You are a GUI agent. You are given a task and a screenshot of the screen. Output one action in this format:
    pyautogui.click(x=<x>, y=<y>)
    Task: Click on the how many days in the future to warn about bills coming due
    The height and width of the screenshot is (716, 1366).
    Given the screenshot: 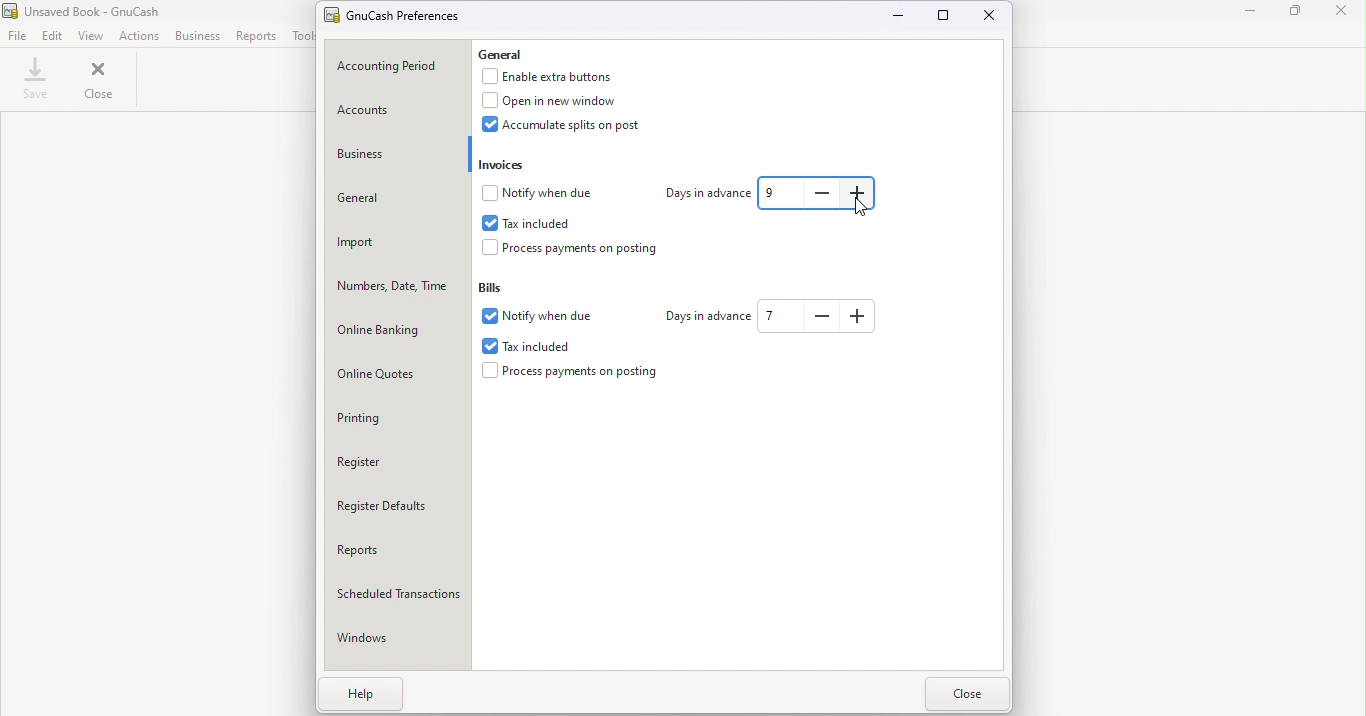 What is the action you would take?
    pyautogui.click(x=782, y=317)
    